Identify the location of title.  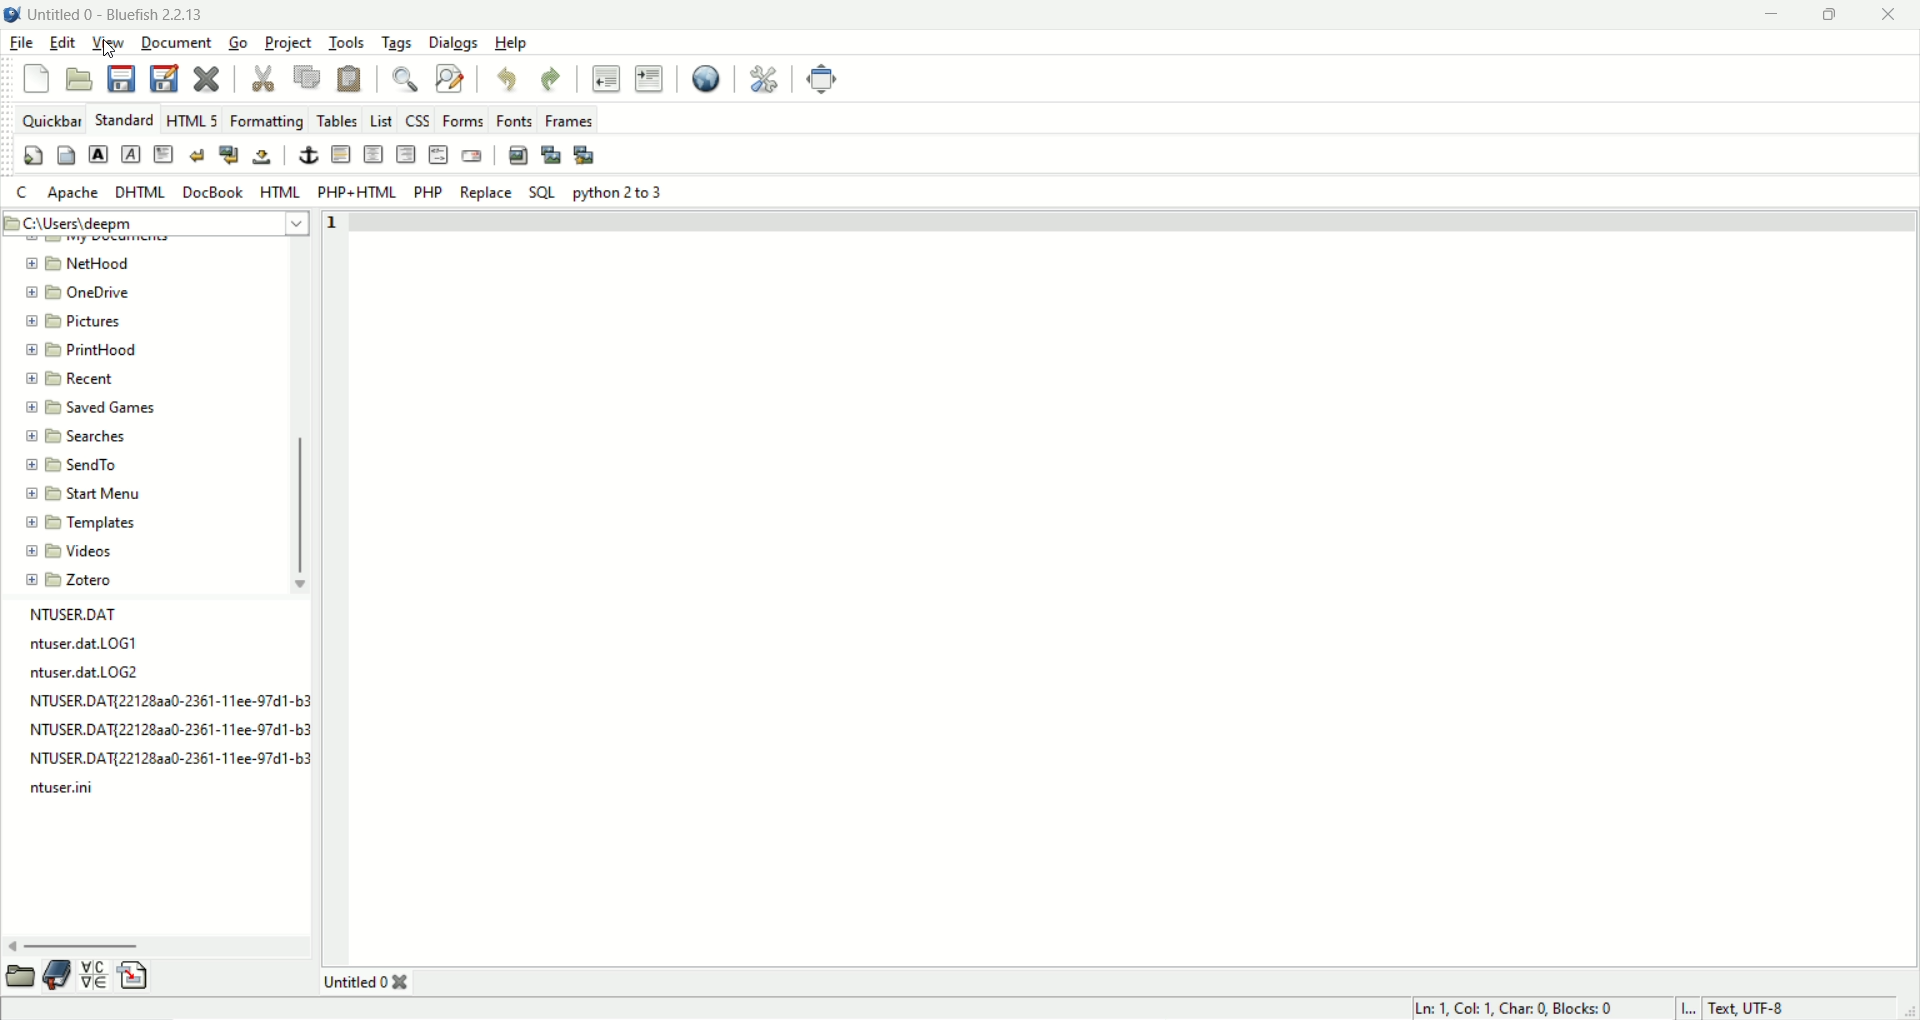
(119, 15).